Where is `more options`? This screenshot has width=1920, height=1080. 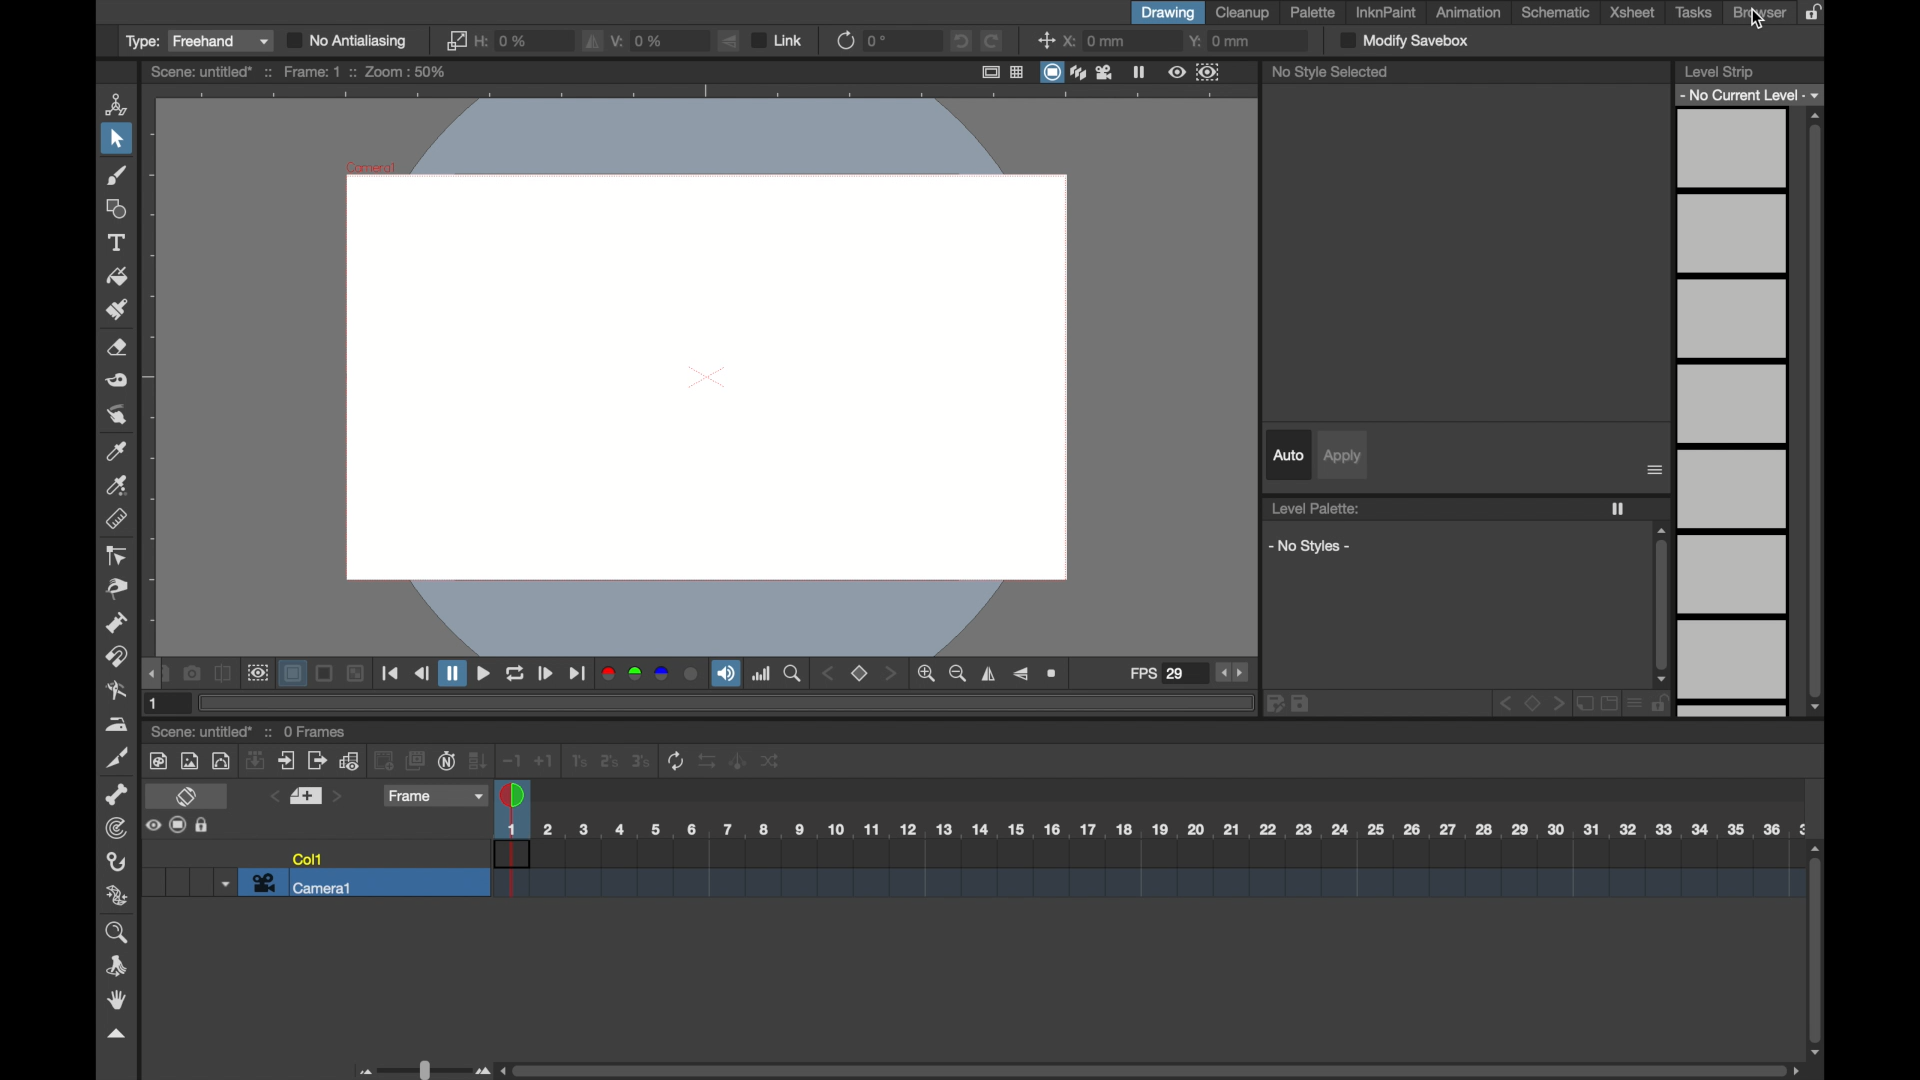
more options is located at coordinates (1655, 471).